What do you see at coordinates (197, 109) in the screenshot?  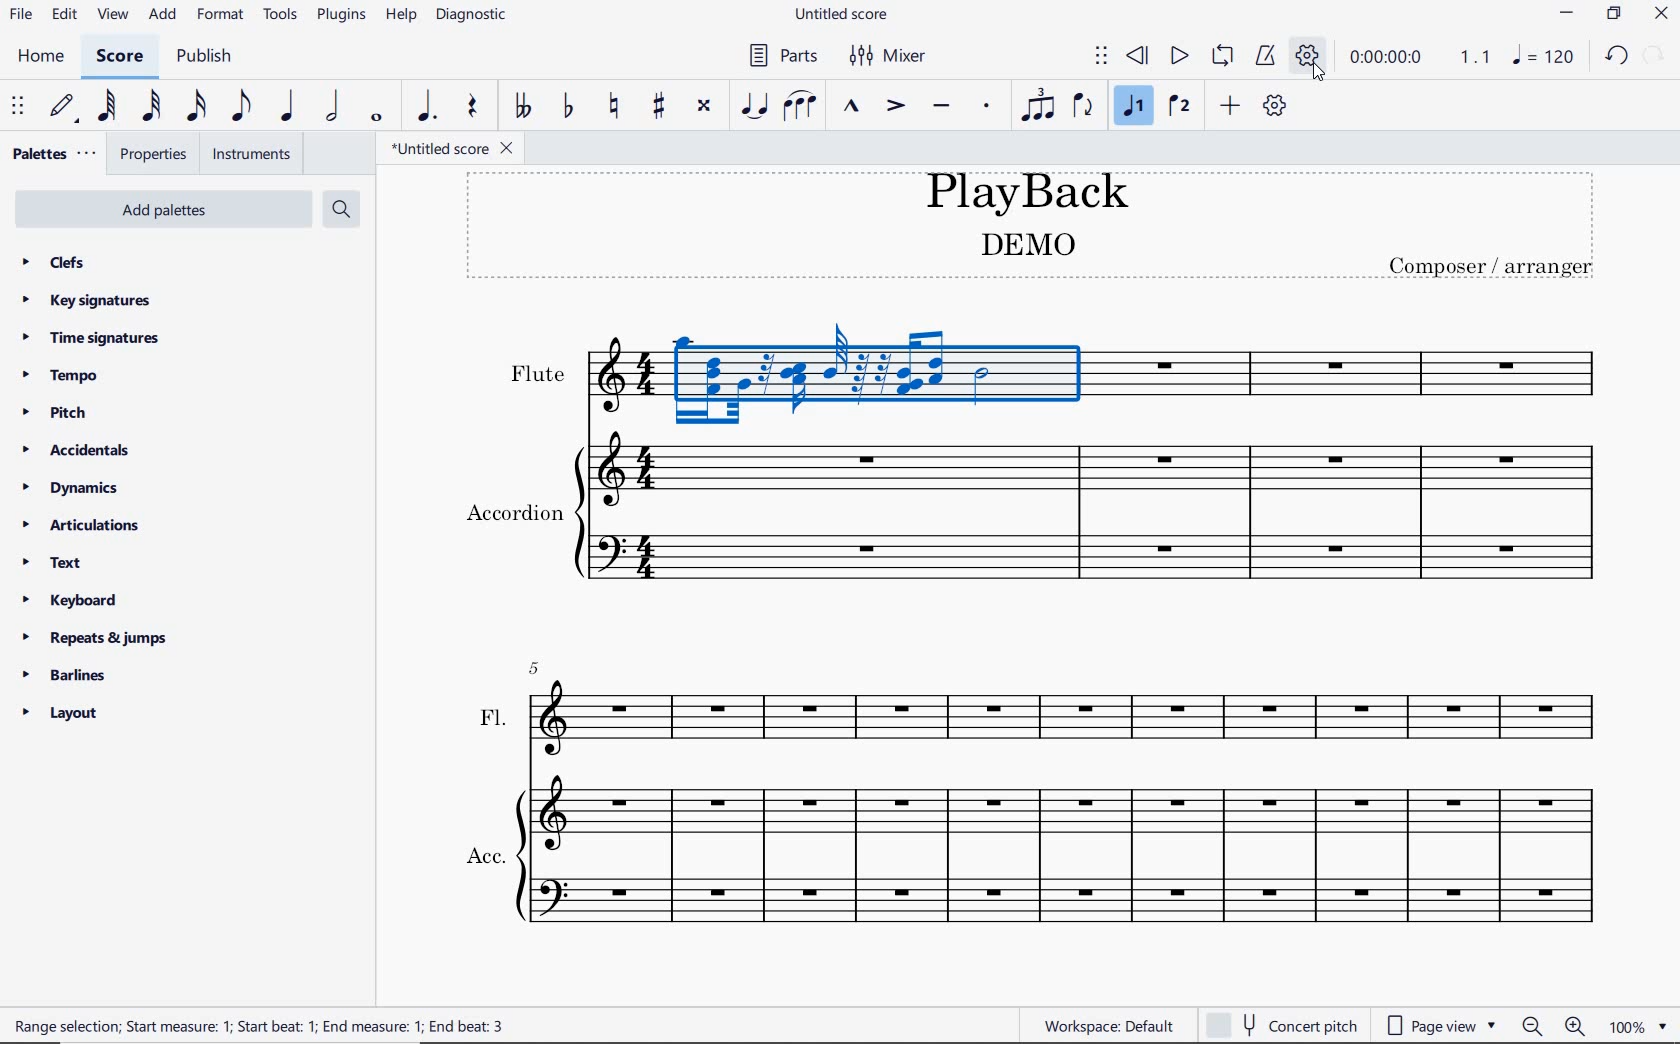 I see `16th note` at bounding box center [197, 109].